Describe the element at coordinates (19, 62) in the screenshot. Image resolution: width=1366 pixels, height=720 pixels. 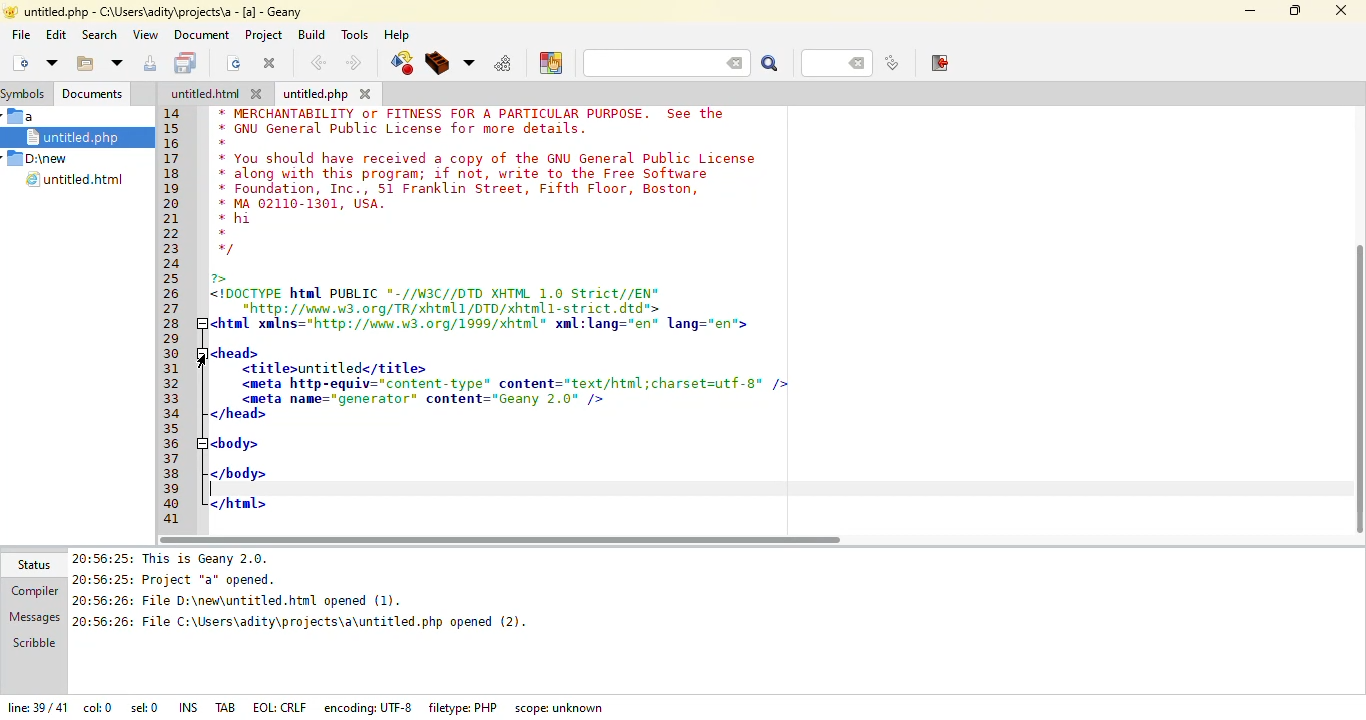
I see `create new file` at that location.